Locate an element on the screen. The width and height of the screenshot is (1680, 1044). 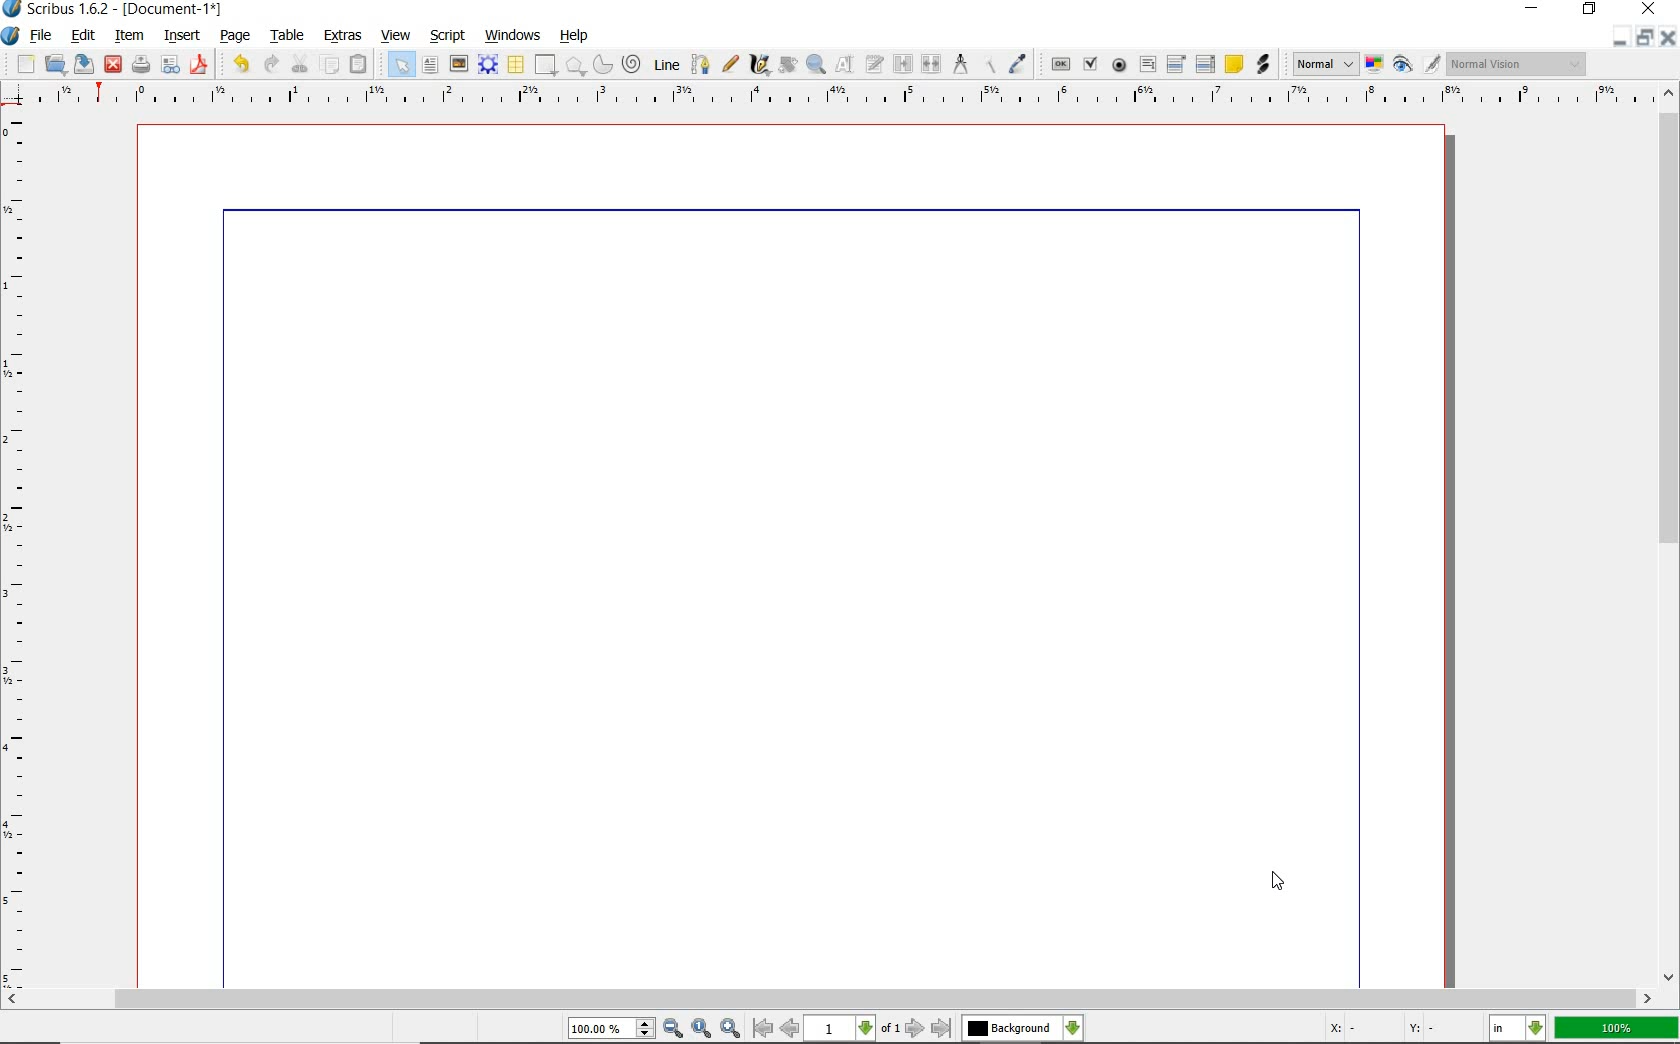
save is located at coordinates (86, 64).